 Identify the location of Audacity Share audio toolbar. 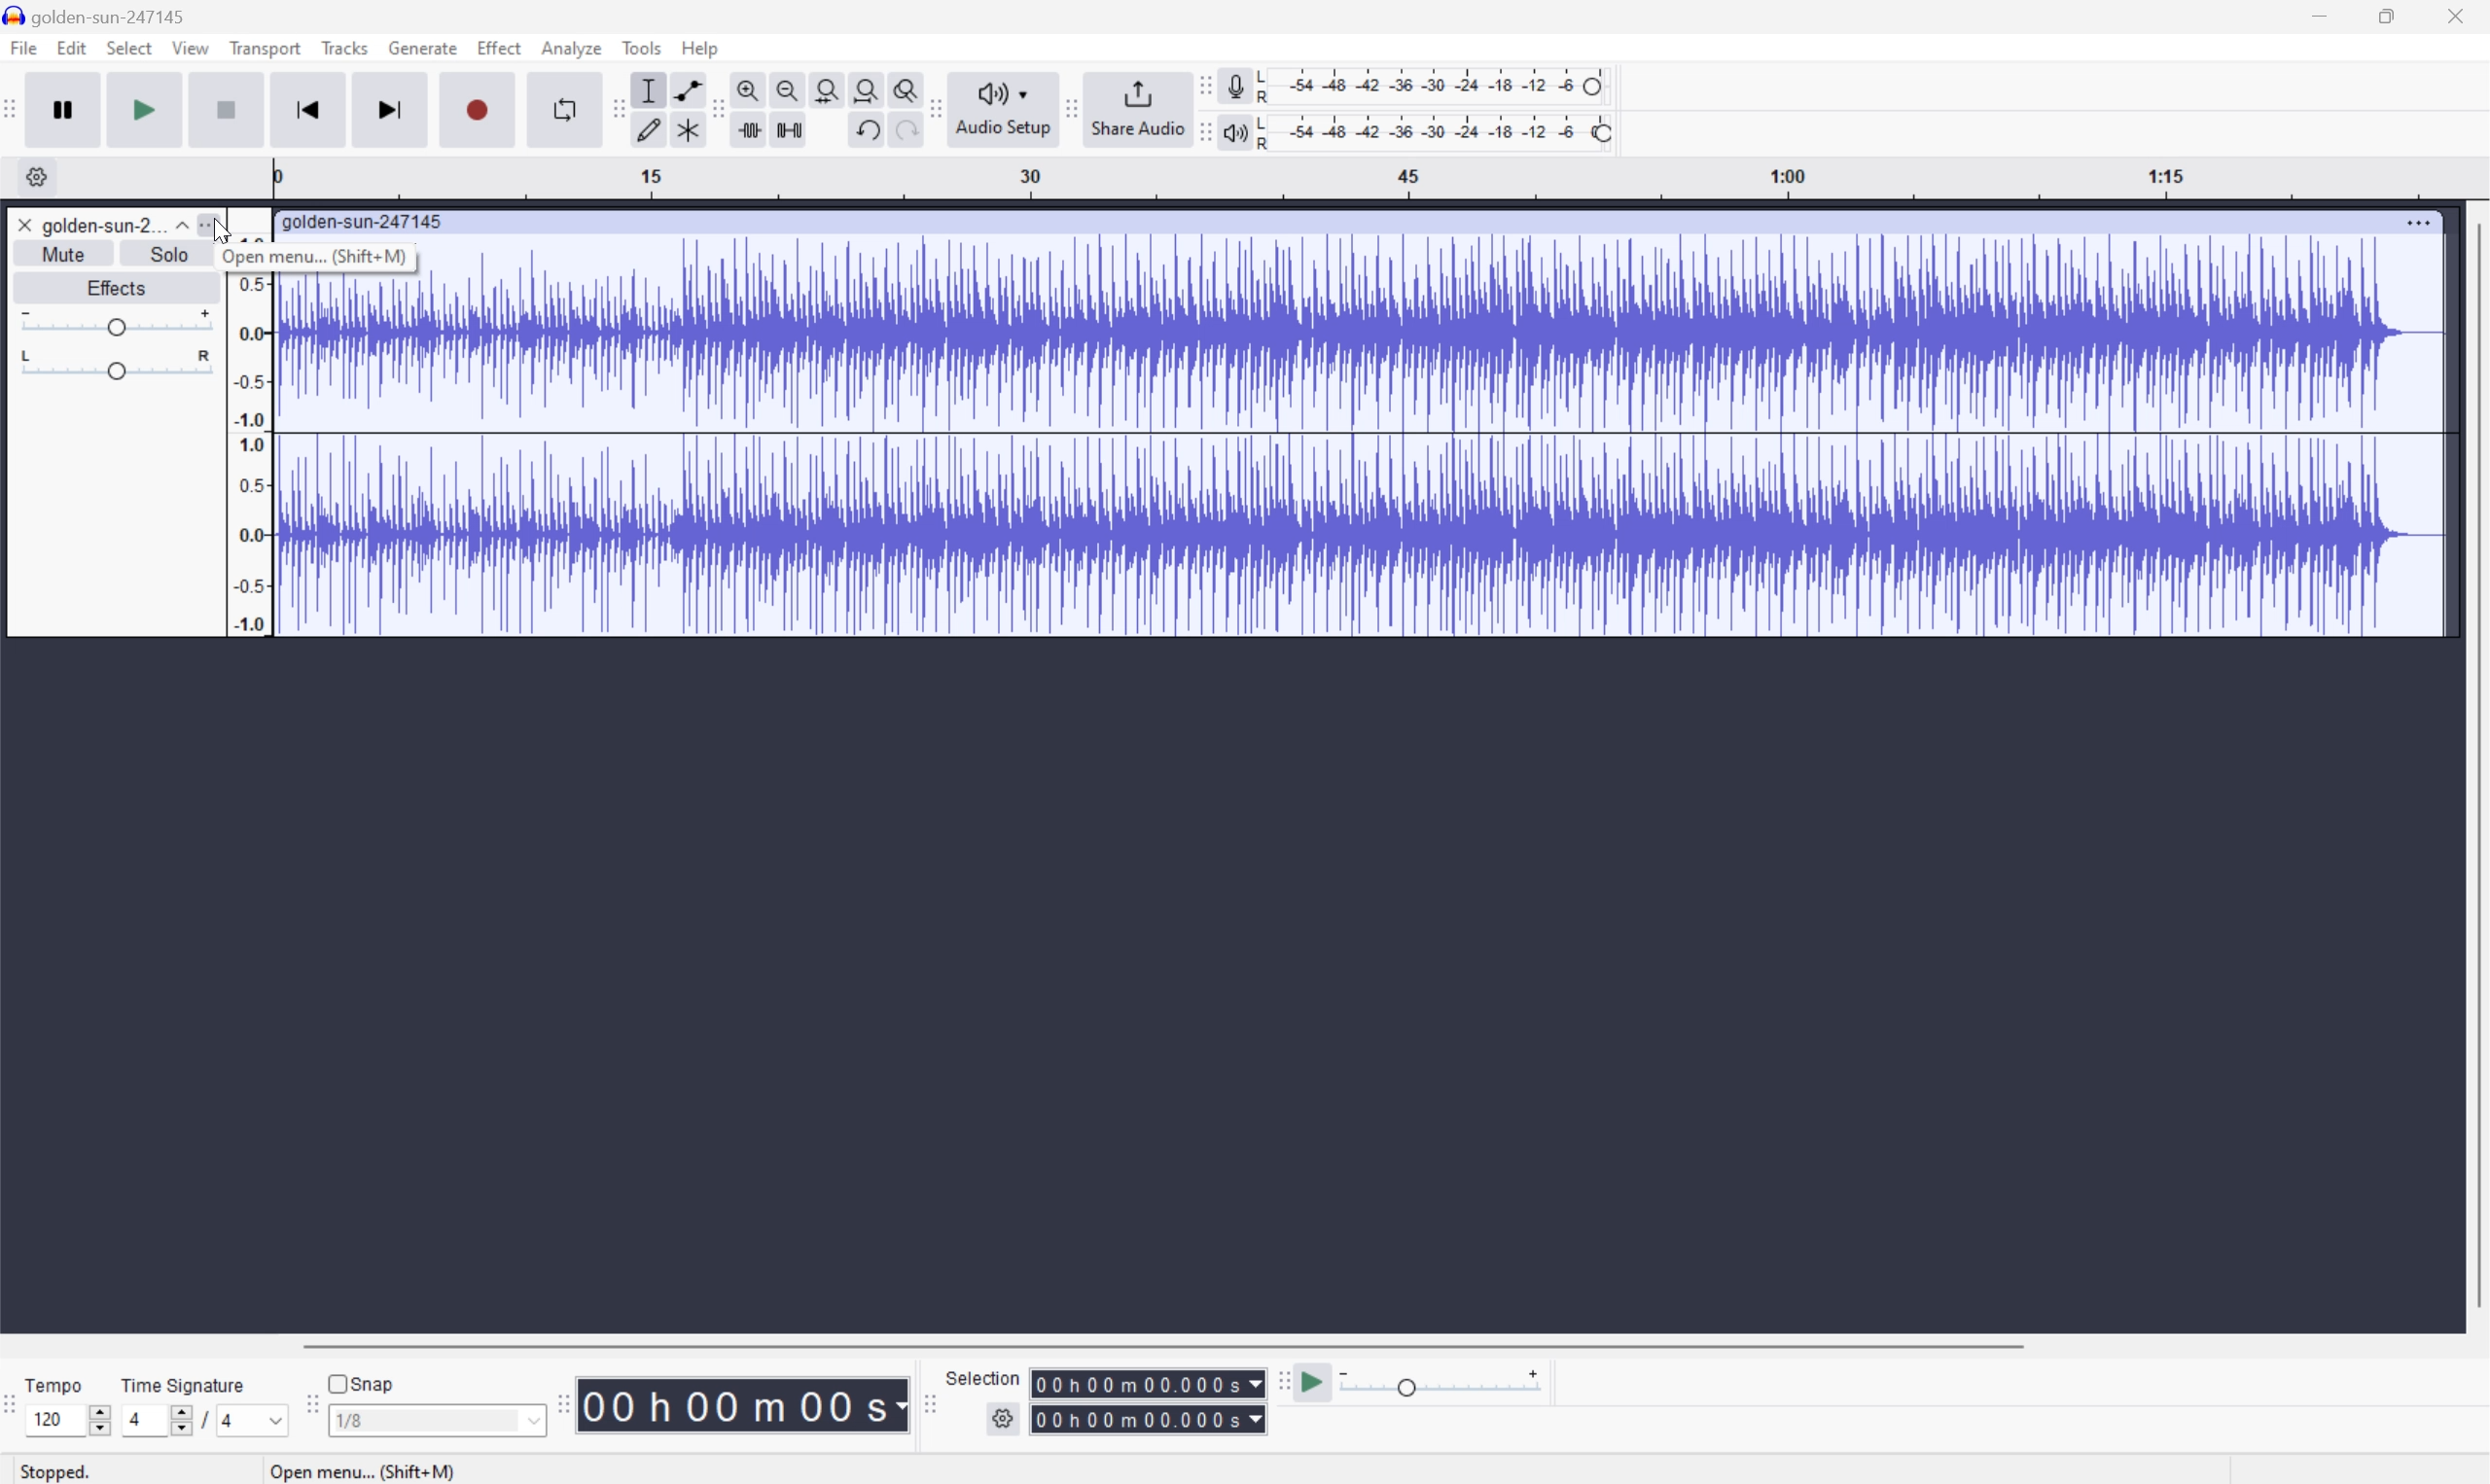
(1066, 104).